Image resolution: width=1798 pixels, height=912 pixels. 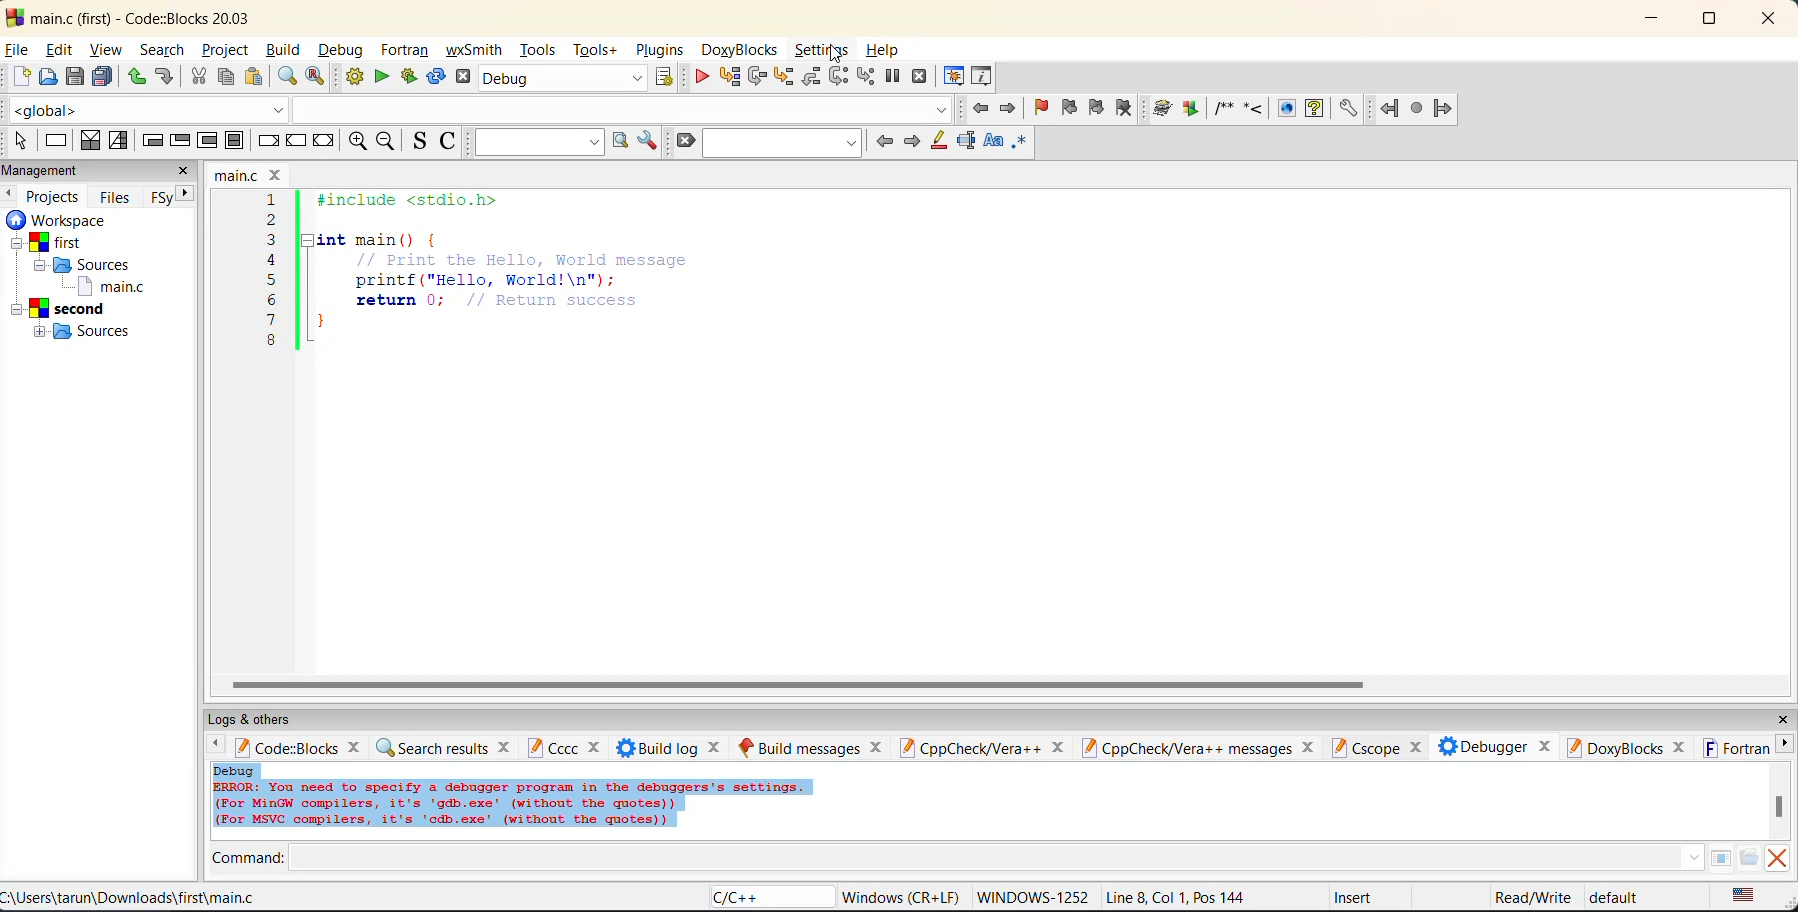 I want to click on clear bookmark, so click(x=1122, y=109).